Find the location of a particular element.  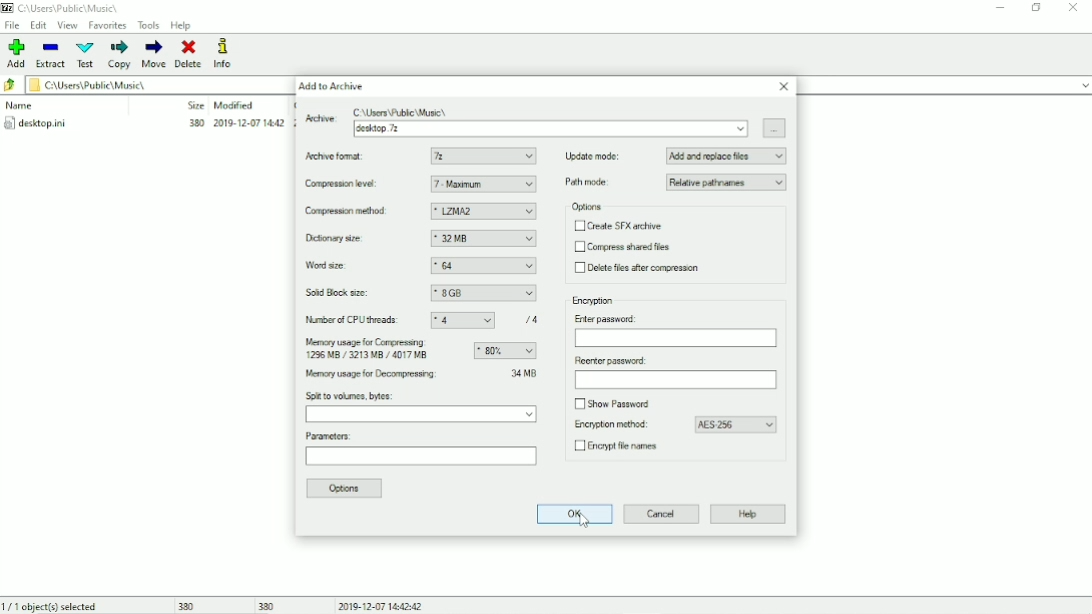

desktop.ini is located at coordinates (143, 125).